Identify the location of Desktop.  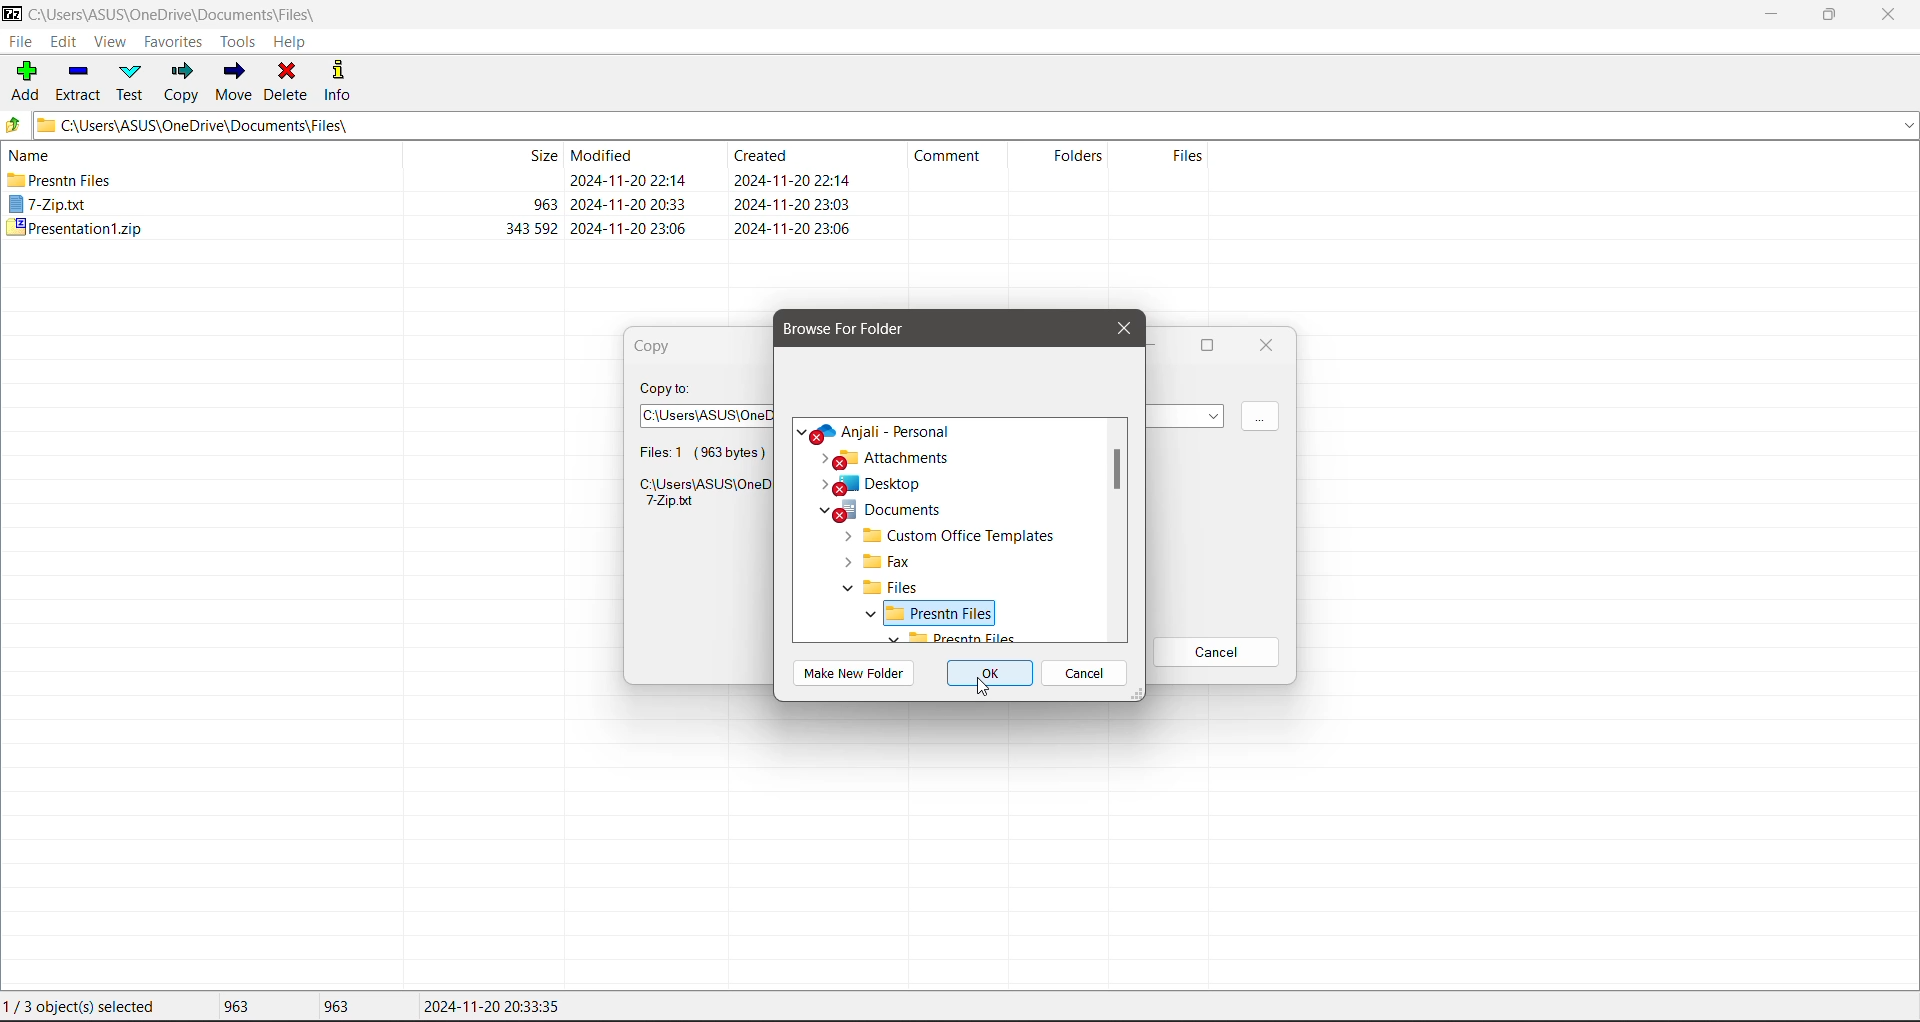
(874, 485).